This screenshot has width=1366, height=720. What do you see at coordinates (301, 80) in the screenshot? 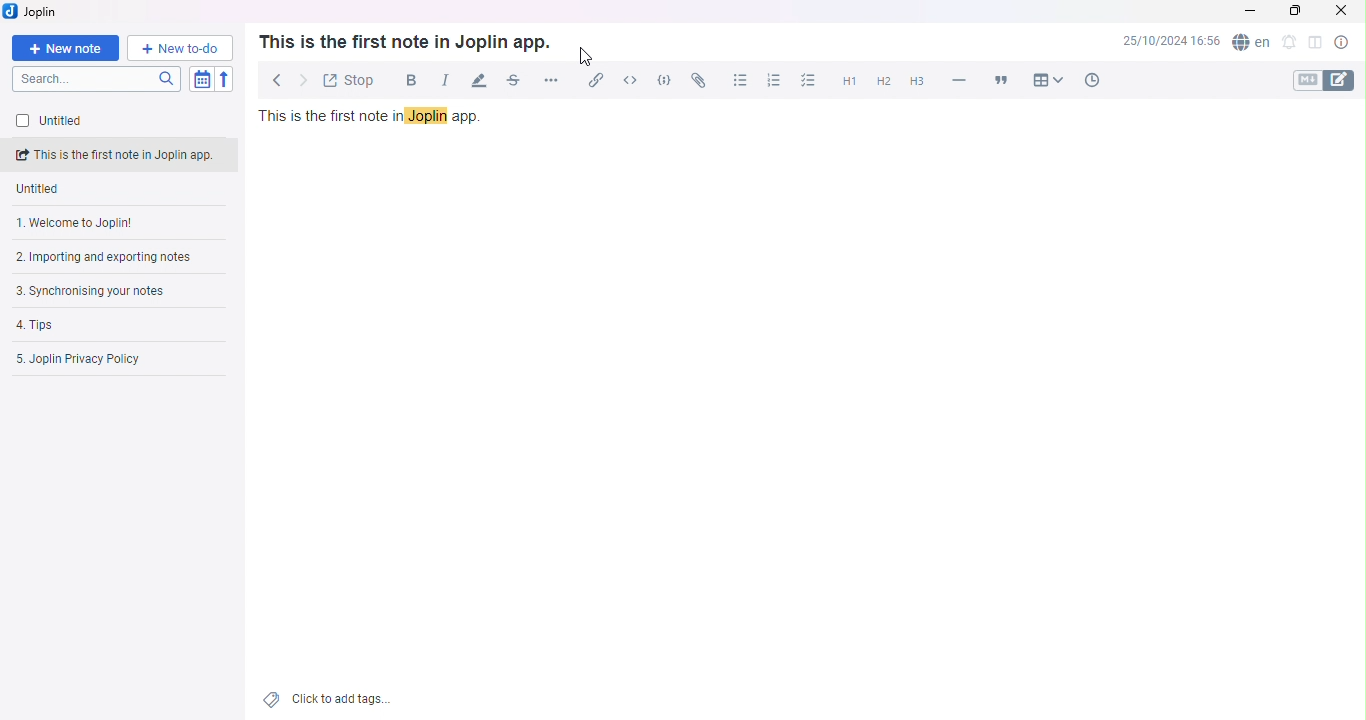
I see `Forward` at bounding box center [301, 80].